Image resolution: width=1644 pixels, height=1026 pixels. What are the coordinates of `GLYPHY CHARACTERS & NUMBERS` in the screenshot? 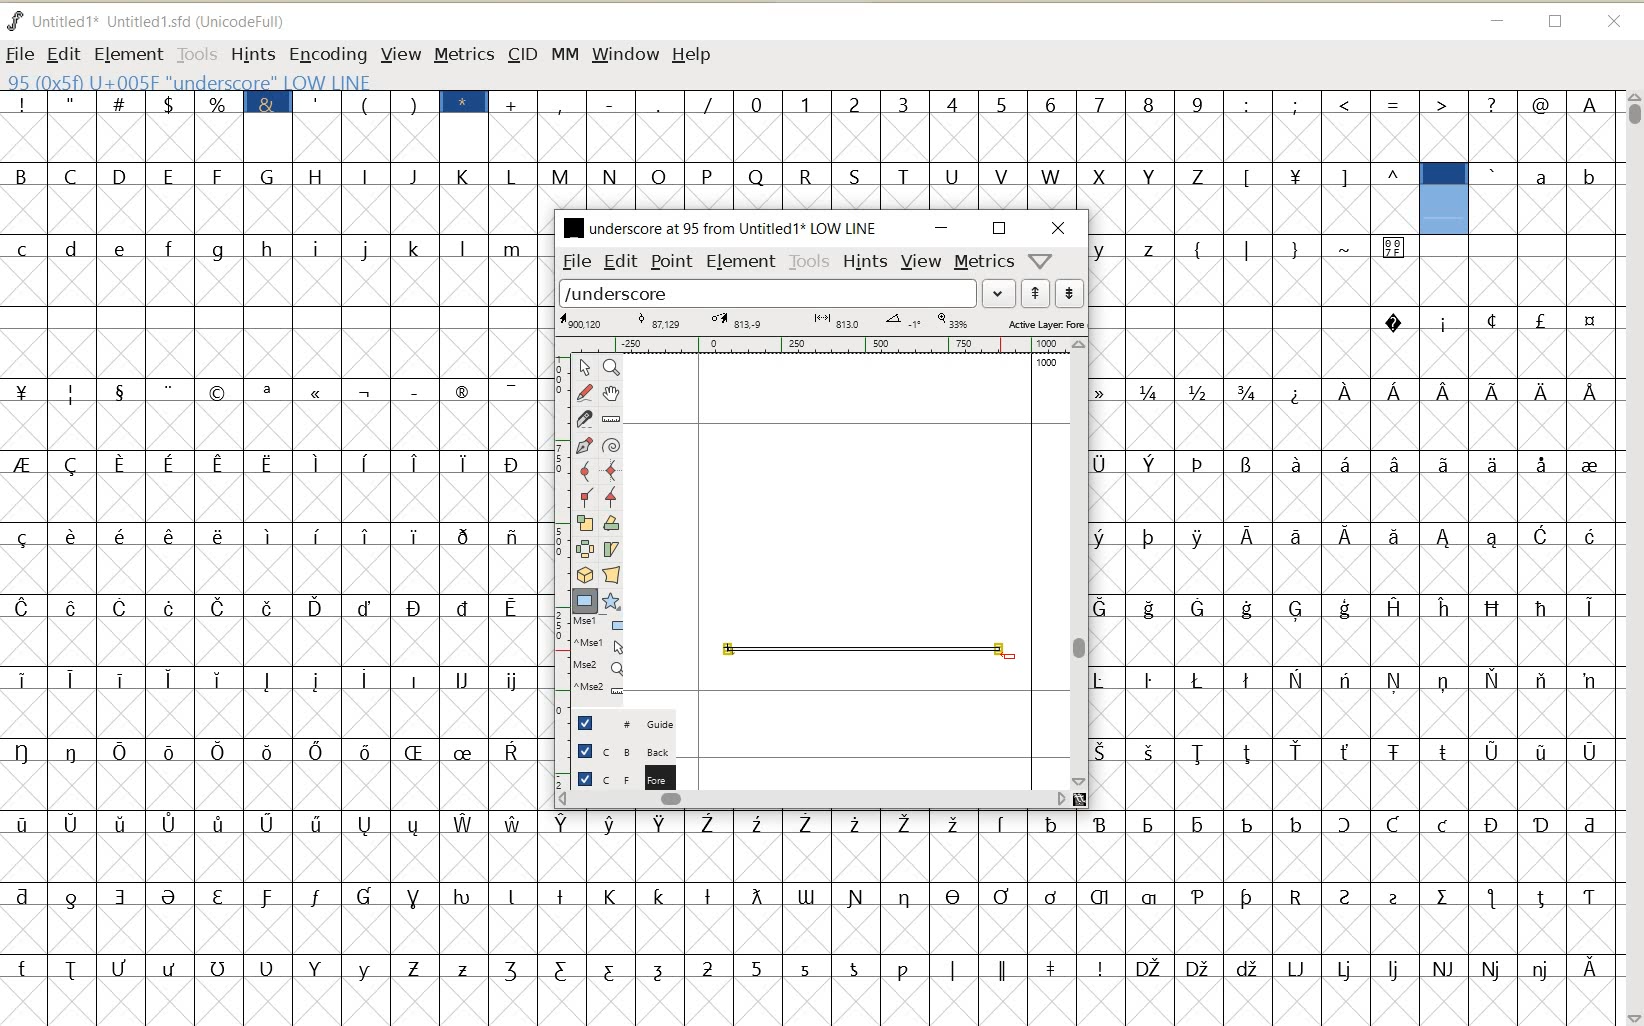 It's located at (1079, 118).